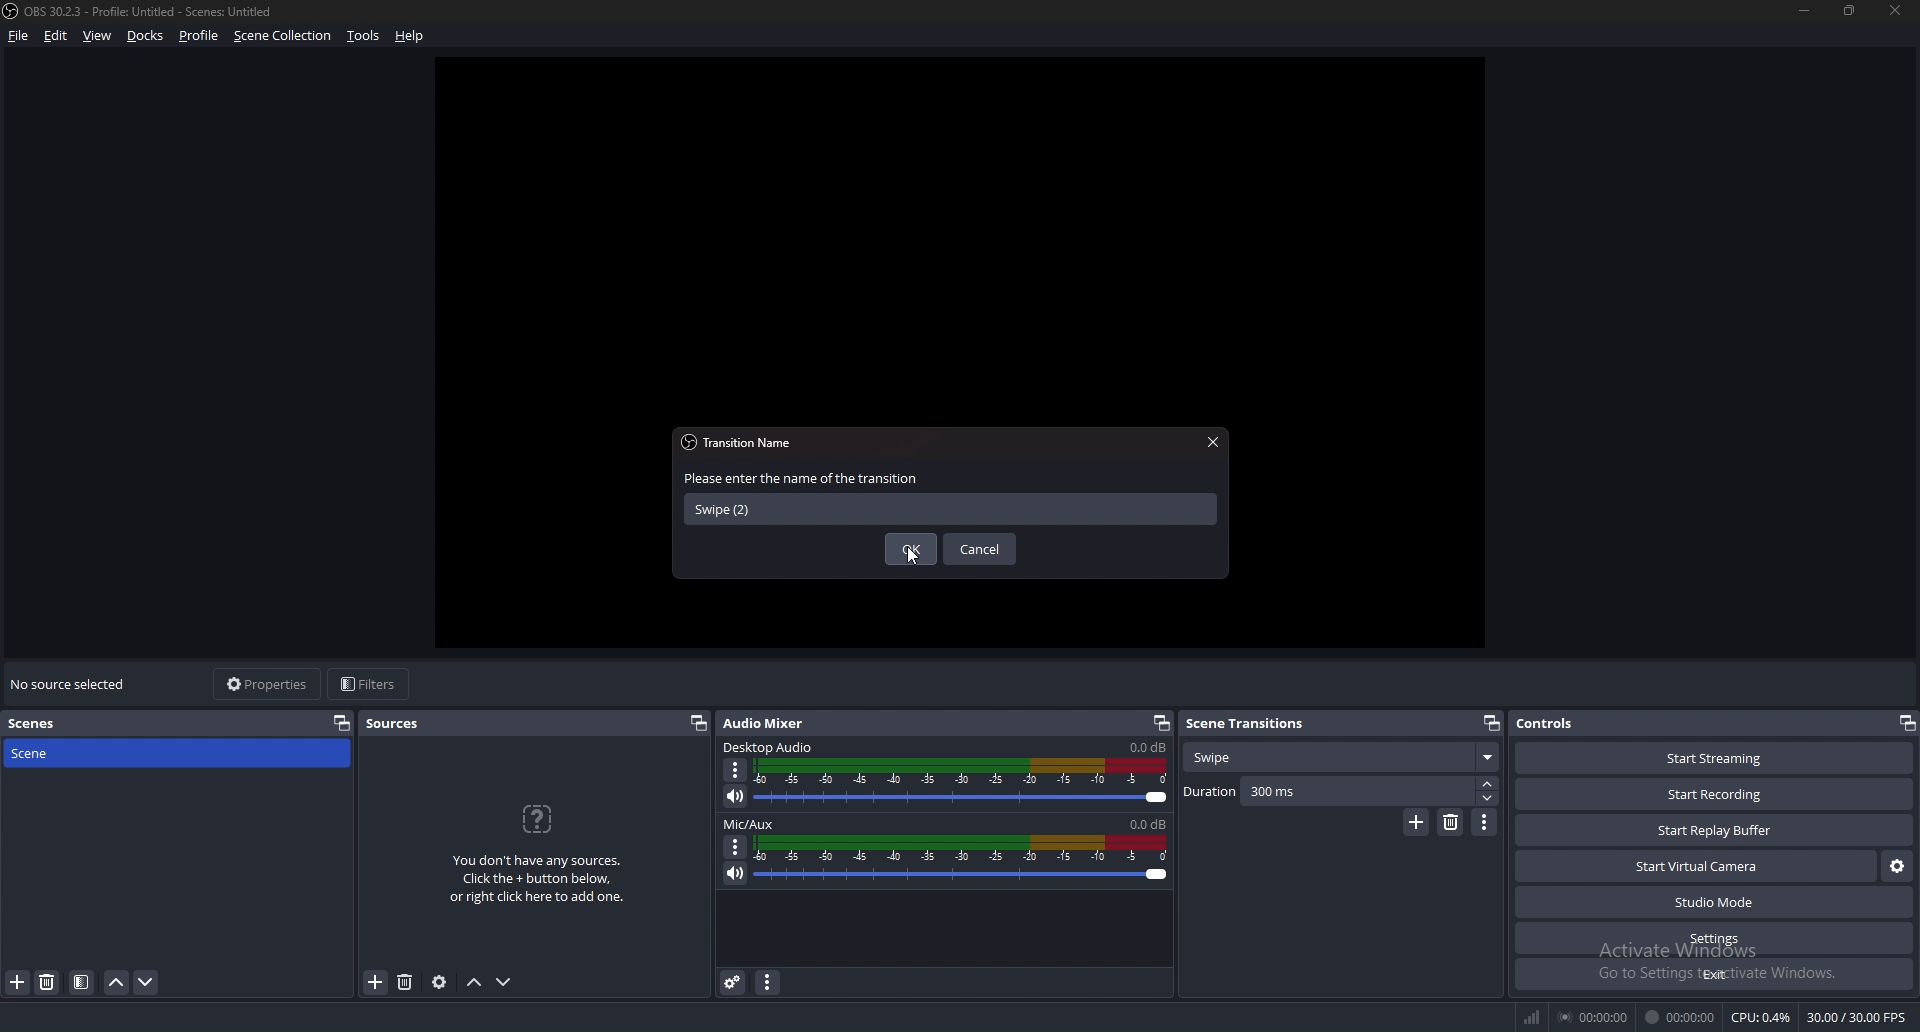 The height and width of the screenshot is (1032, 1920). I want to click on pop out, so click(1906, 724).